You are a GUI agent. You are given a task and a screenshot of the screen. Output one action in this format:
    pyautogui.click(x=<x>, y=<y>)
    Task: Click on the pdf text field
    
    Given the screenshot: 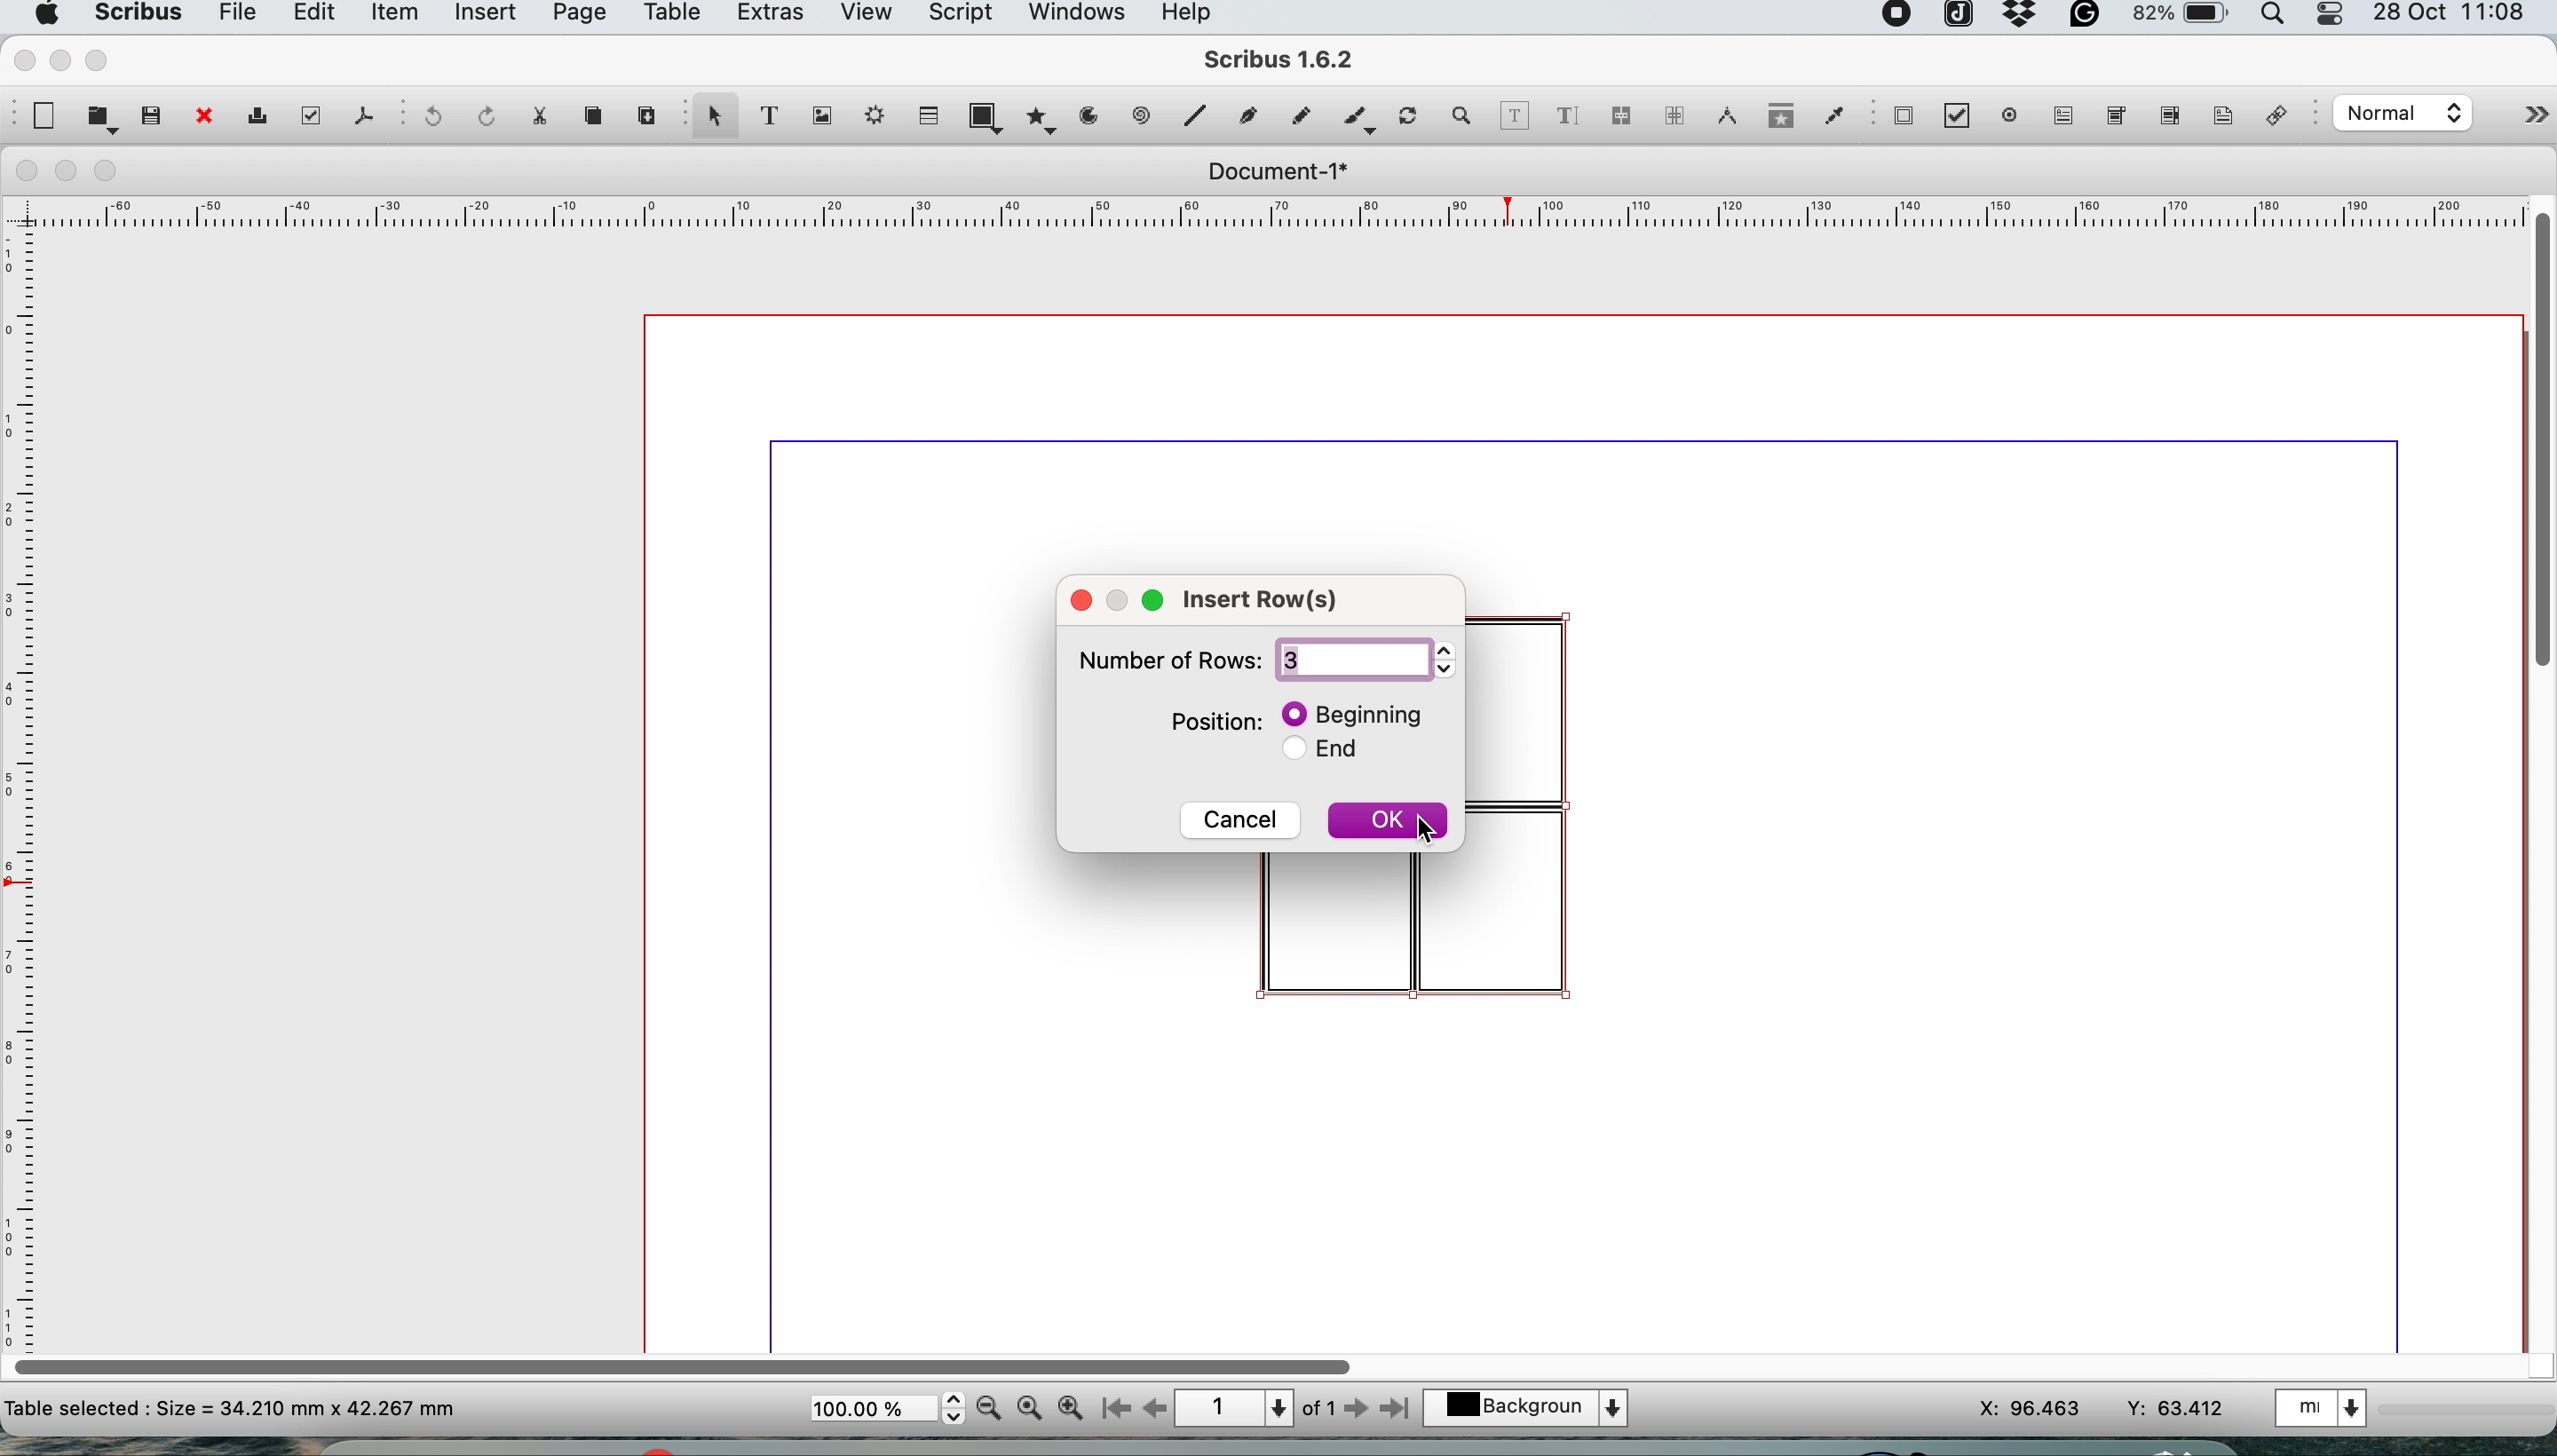 What is the action you would take?
    pyautogui.click(x=2059, y=116)
    